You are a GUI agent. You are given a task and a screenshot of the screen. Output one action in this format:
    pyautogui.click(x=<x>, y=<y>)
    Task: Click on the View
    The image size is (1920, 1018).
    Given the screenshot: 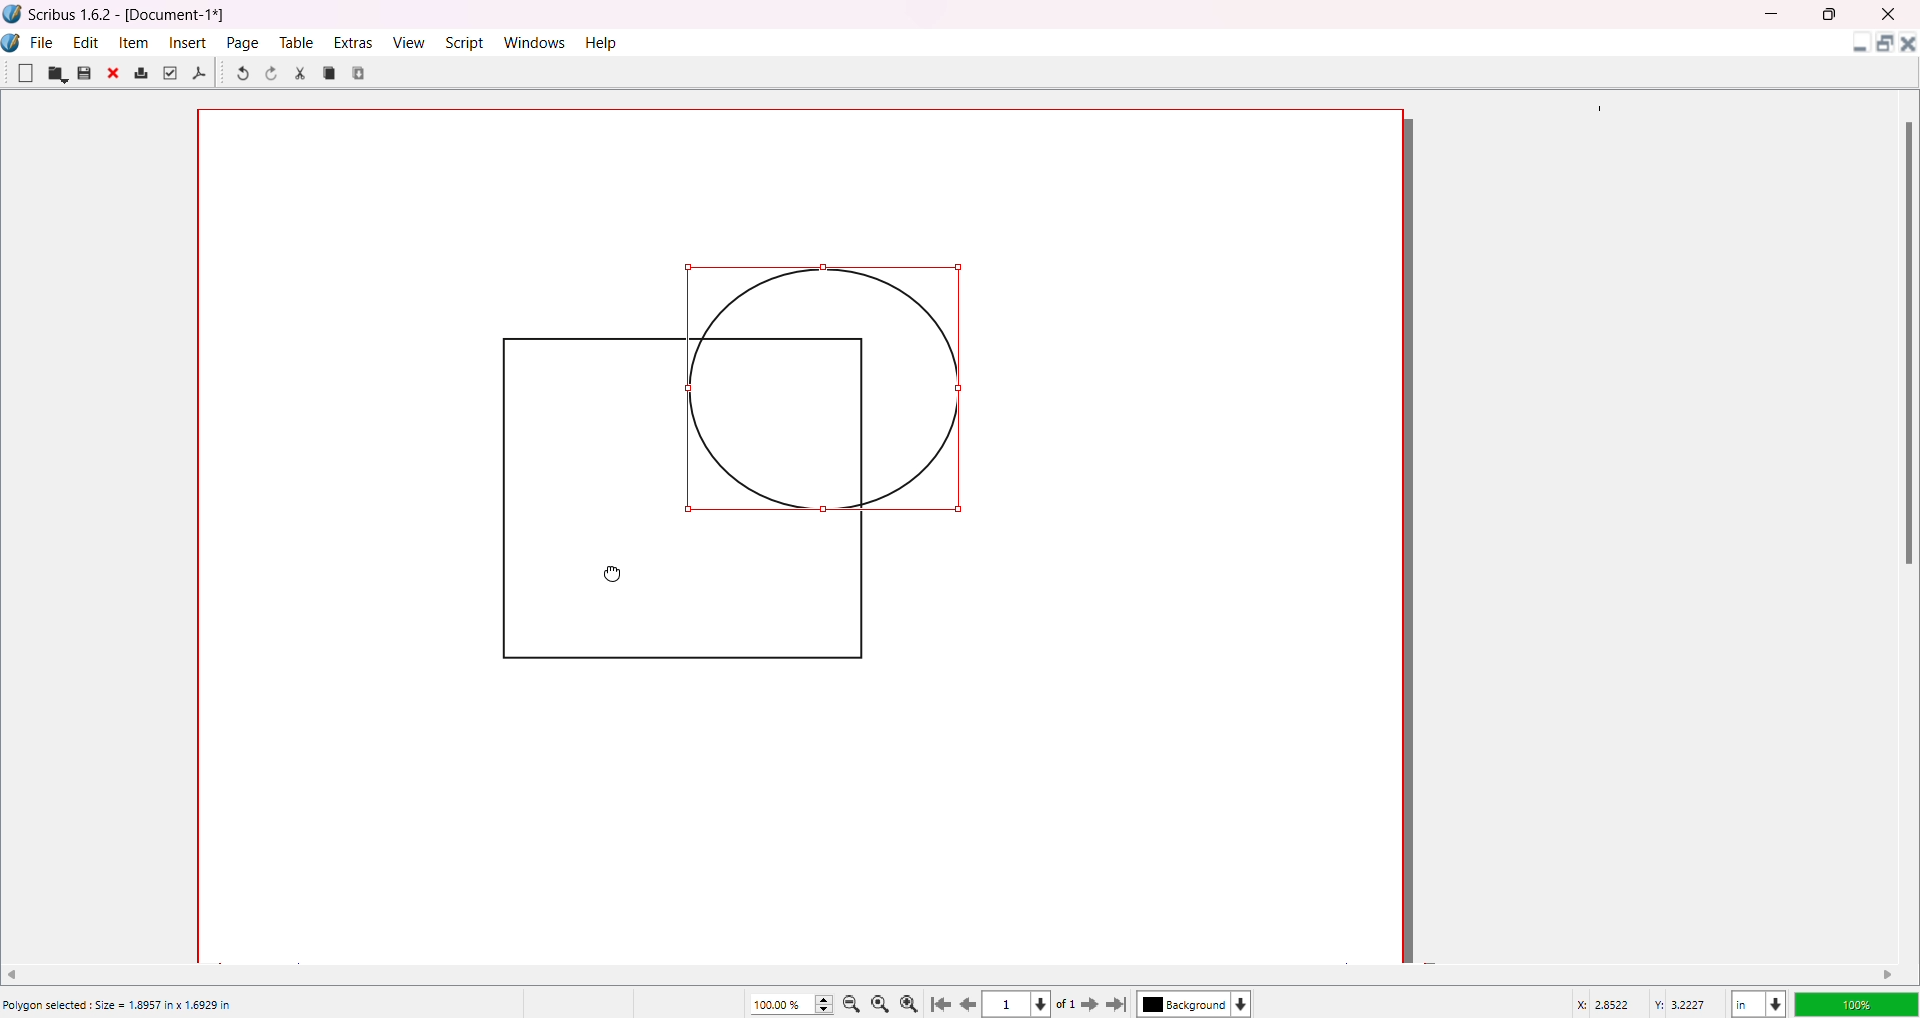 What is the action you would take?
    pyautogui.click(x=407, y=41)
    